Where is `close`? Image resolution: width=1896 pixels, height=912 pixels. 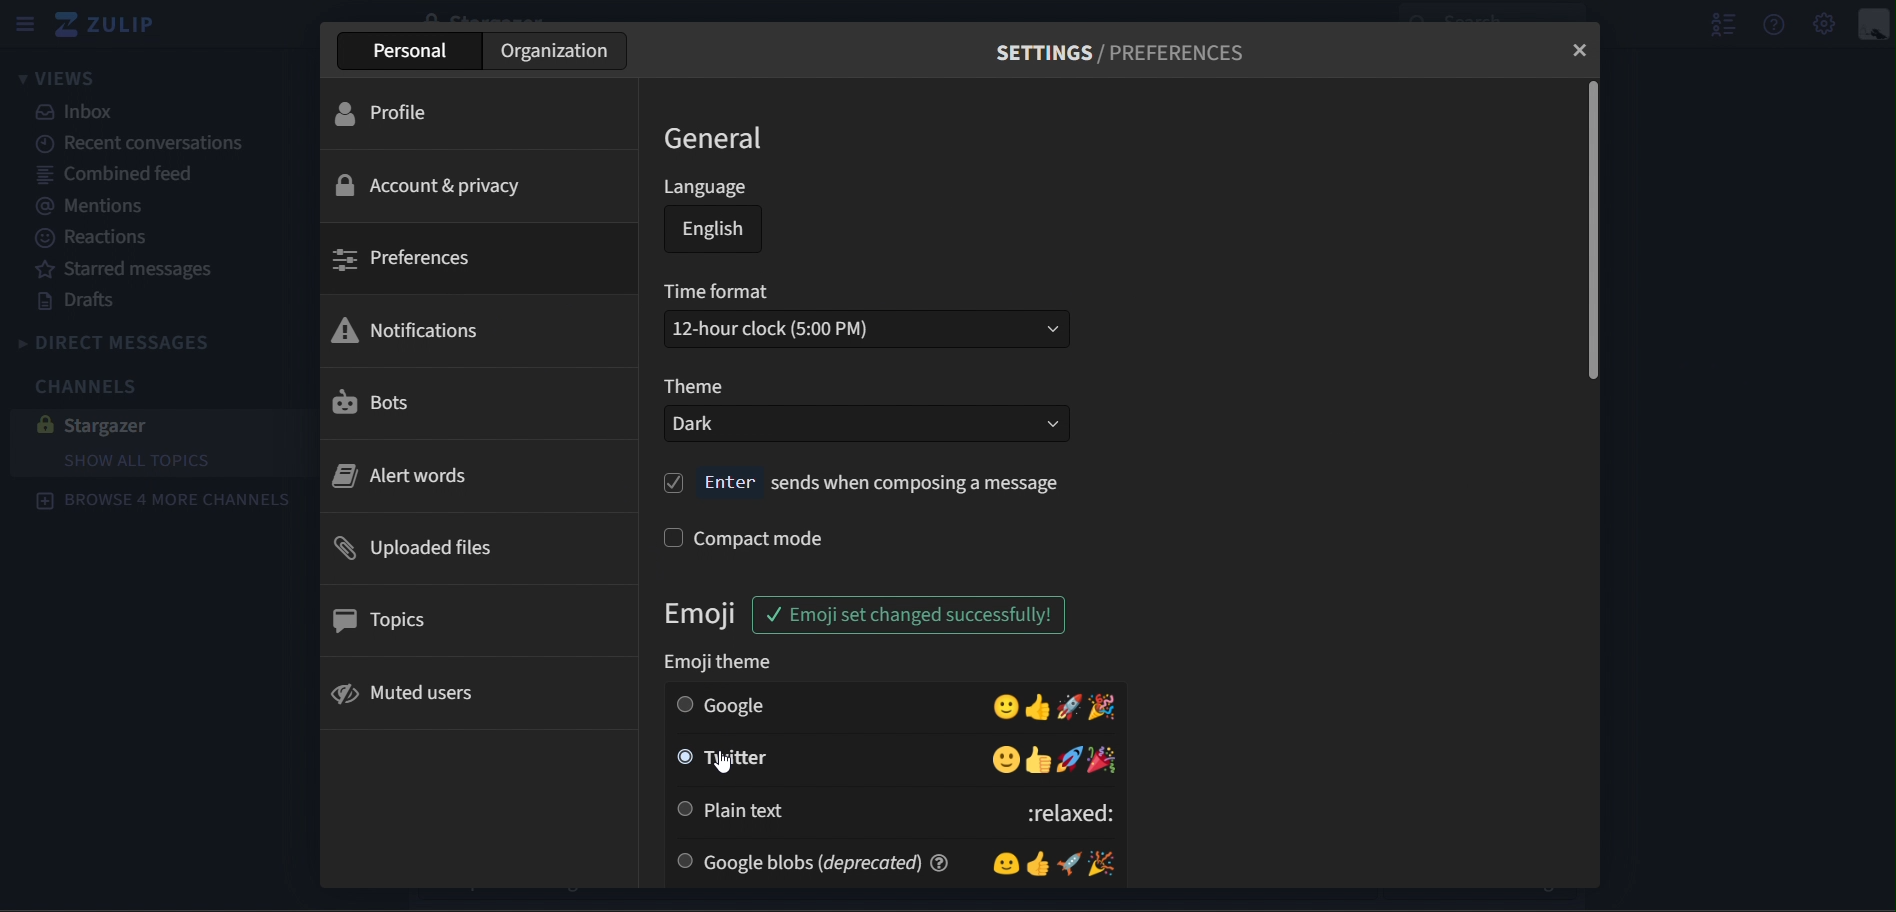 close is located at coordinates (1581, 48).